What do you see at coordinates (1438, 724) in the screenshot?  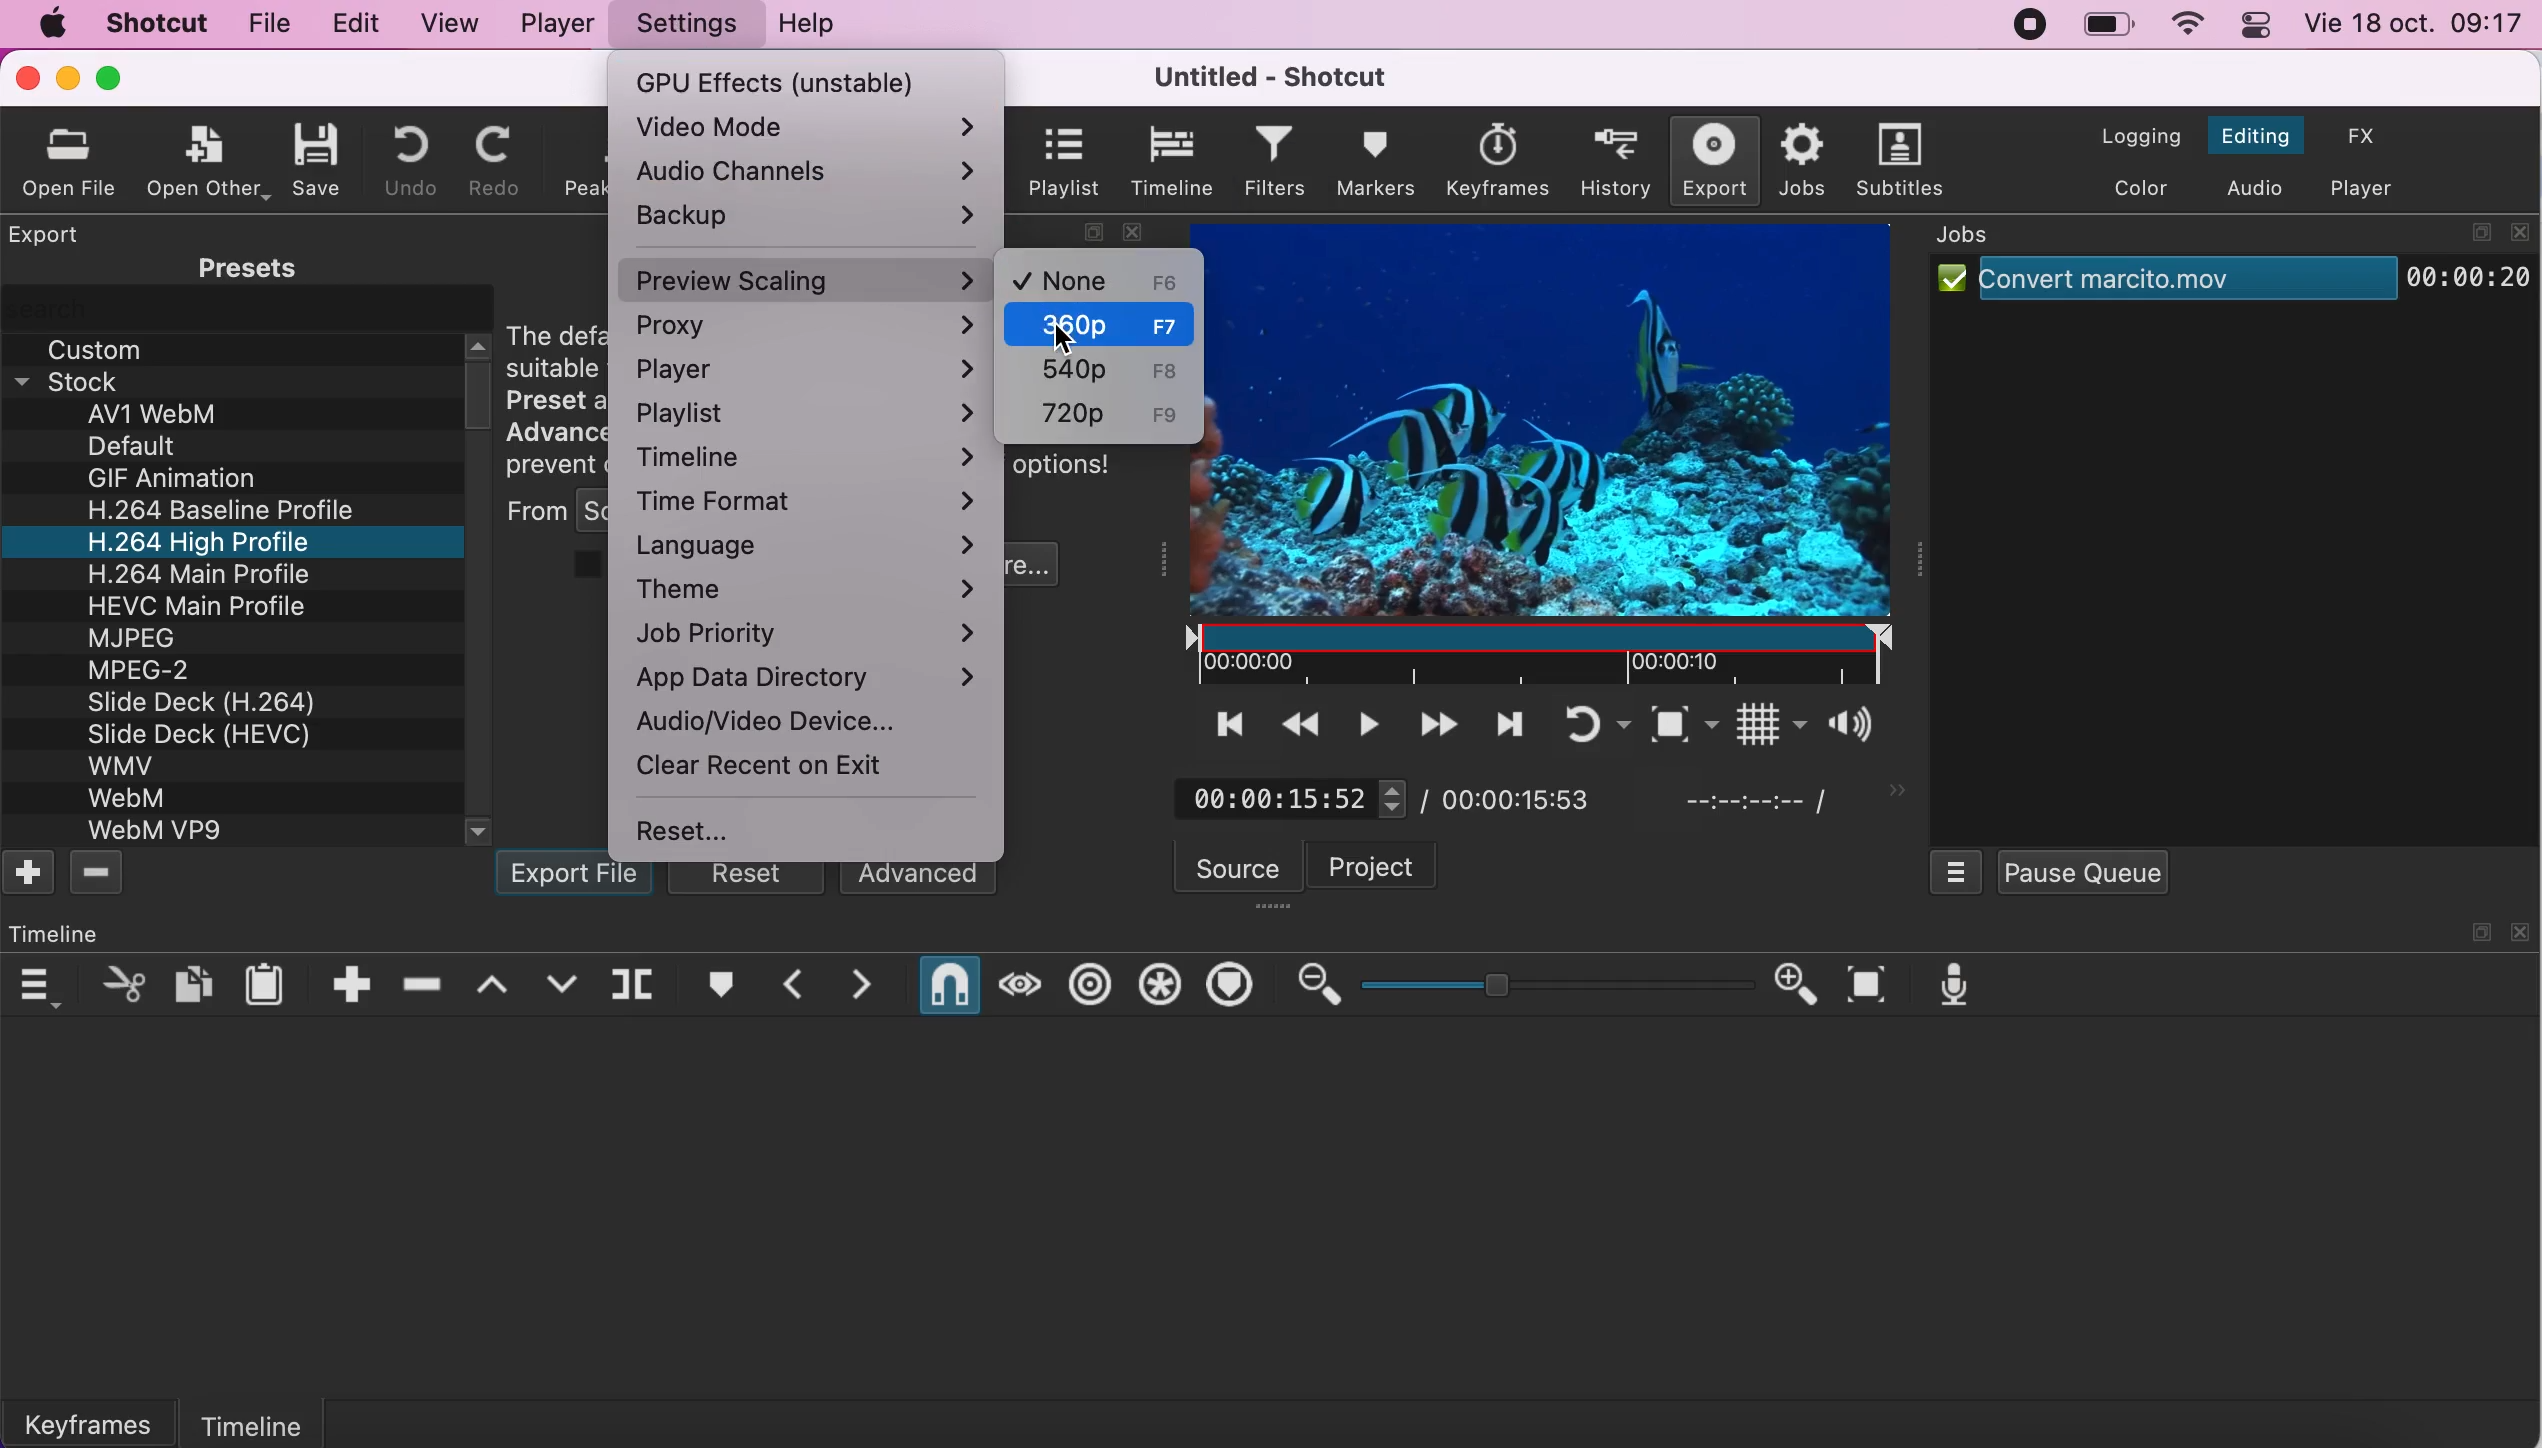 I see `play quickly forwards` at bounding box center [1438, 724].